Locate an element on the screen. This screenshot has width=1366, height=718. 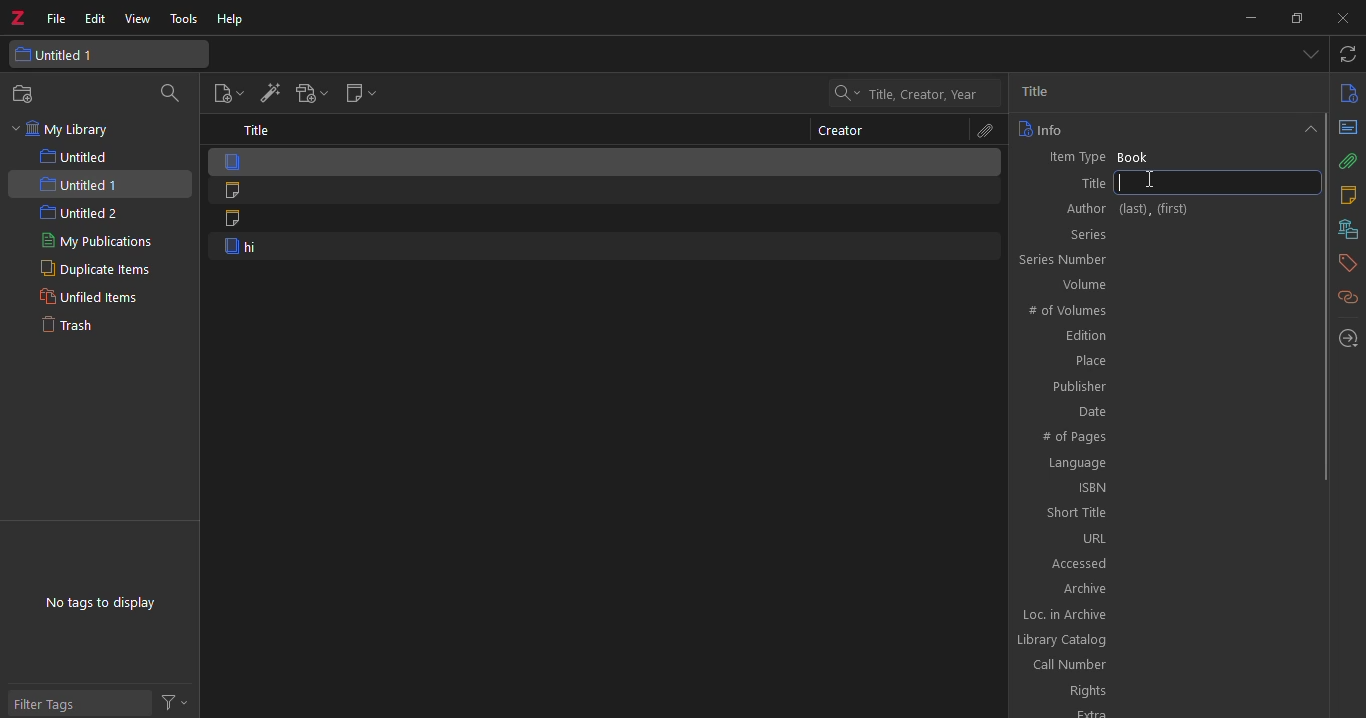
tags is located at coordinates (1348, 261).